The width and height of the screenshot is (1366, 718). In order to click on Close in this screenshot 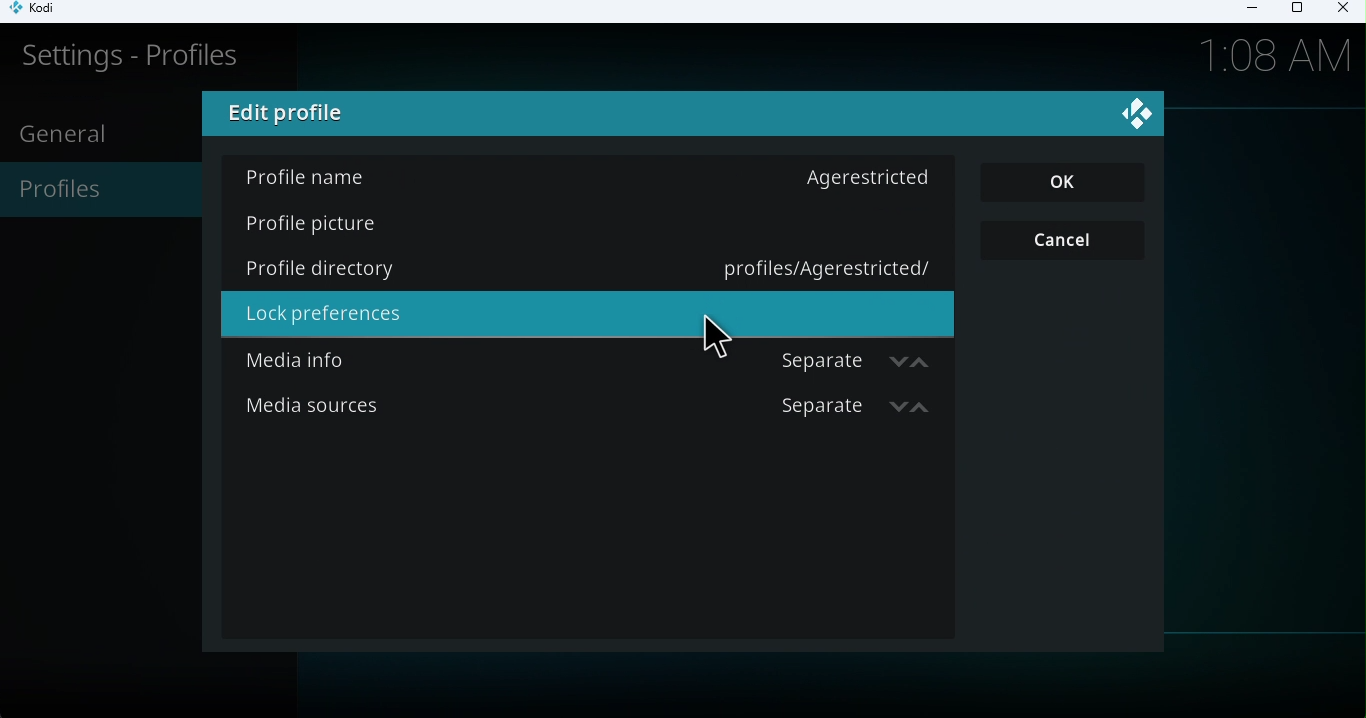, I will do `click(1140, 117)`.